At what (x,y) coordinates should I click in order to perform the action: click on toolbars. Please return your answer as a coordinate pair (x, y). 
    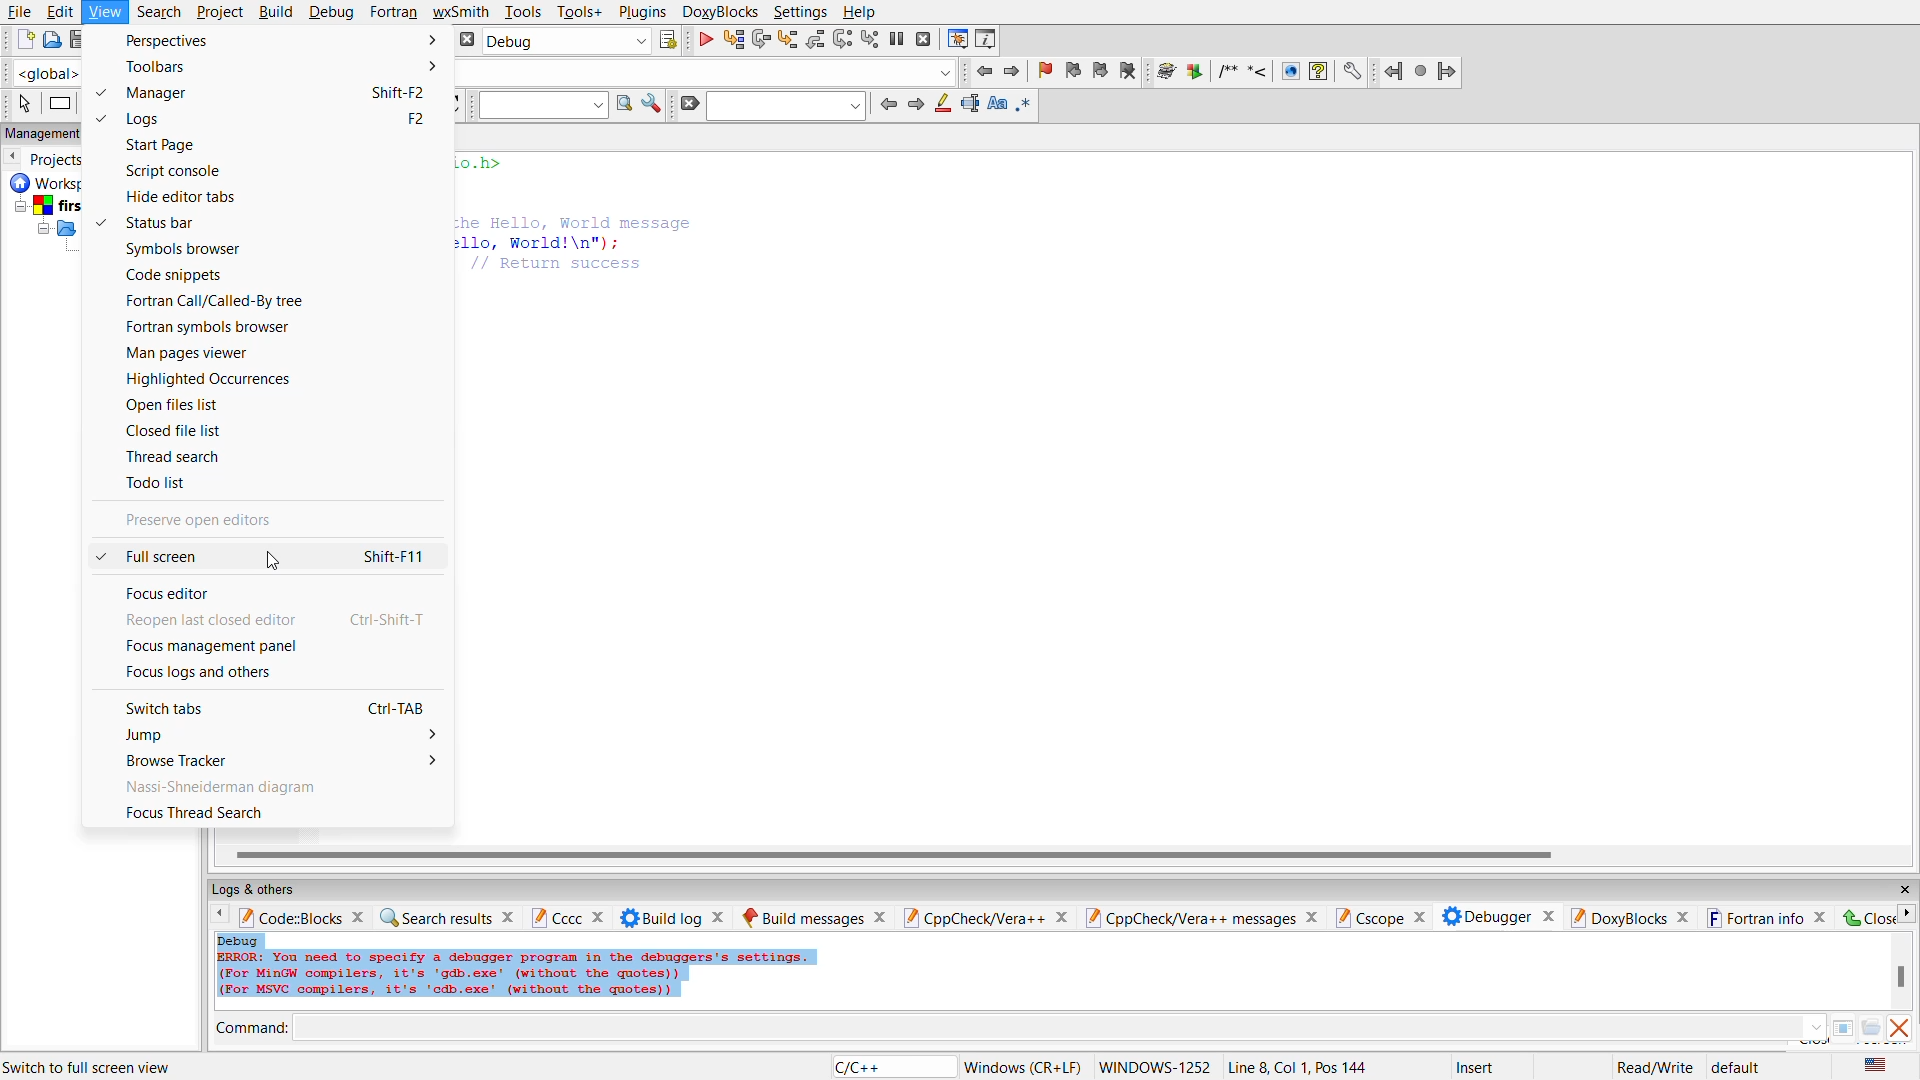
    Looking at the image, I should click on (282, 68).